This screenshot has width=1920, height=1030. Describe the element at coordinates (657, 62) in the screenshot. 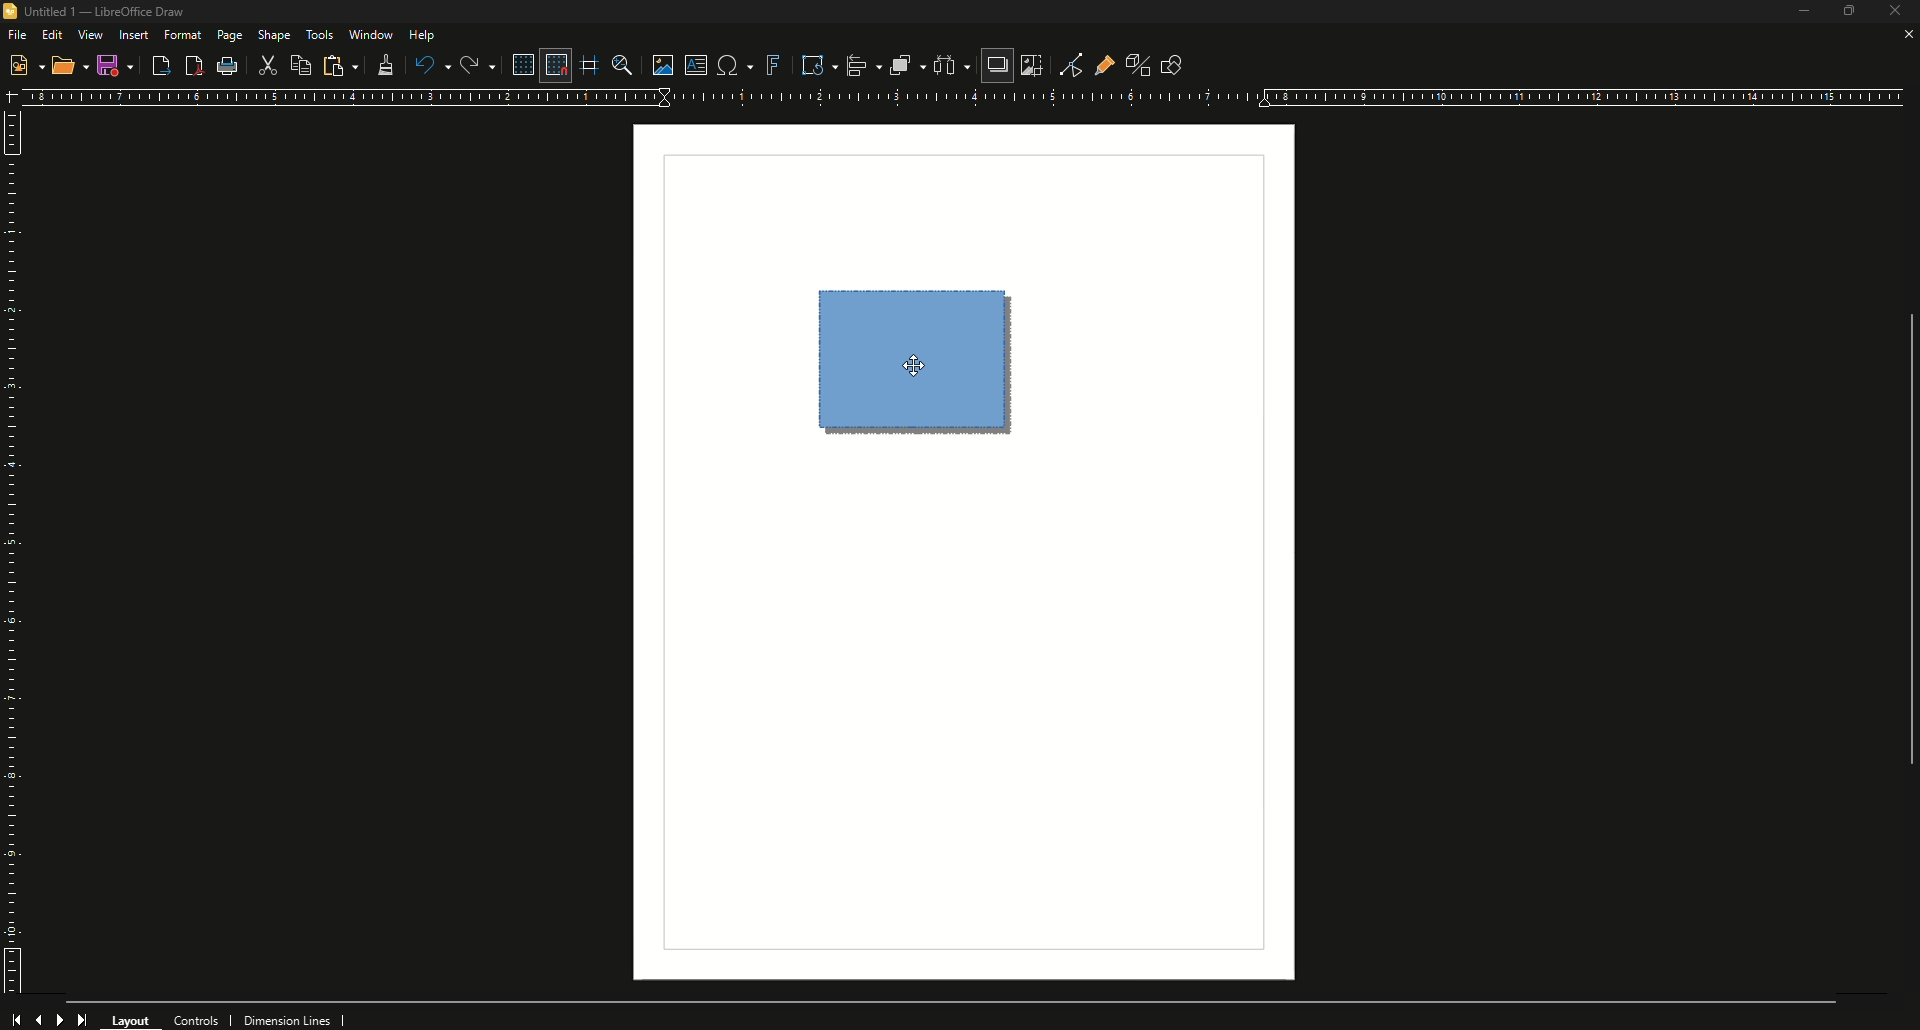

I see `Insert Image` at that location.